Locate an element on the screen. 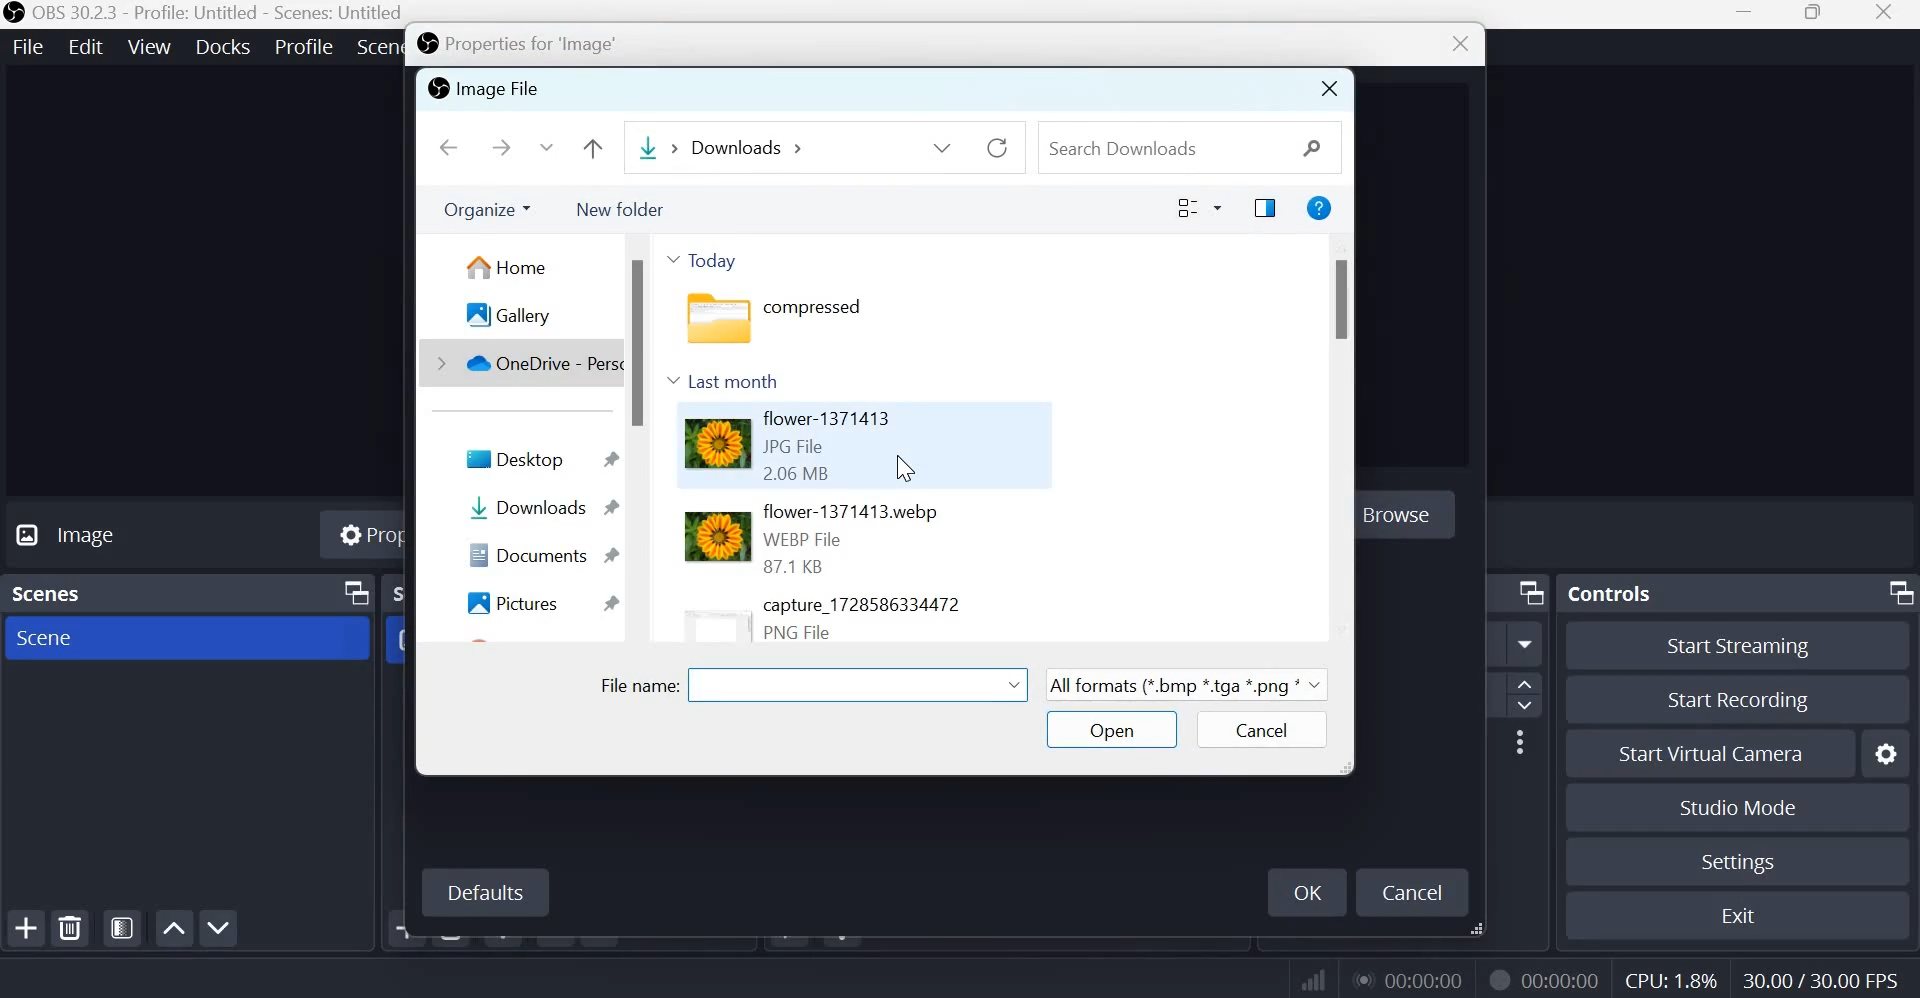 The width and height of the screenshot is (1920, 998). Remove selected scene is located at coordinates (74, 928).